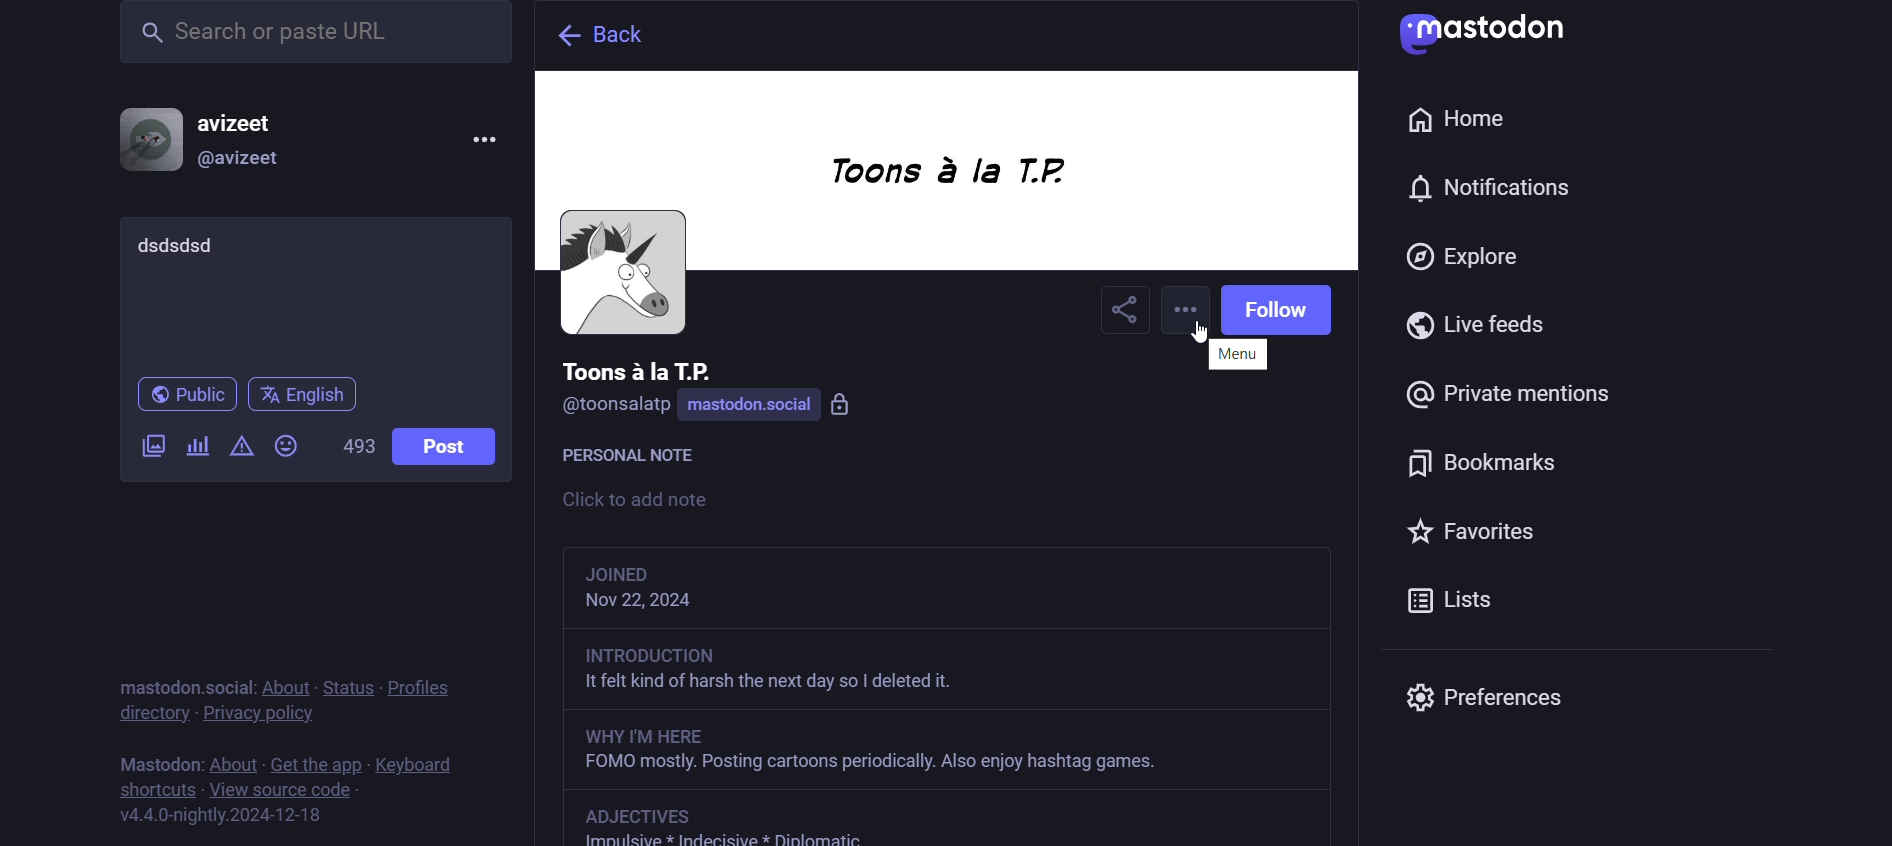  Describe the element at coordinates (180, 398) in the screenshot. I see `public` at that location.